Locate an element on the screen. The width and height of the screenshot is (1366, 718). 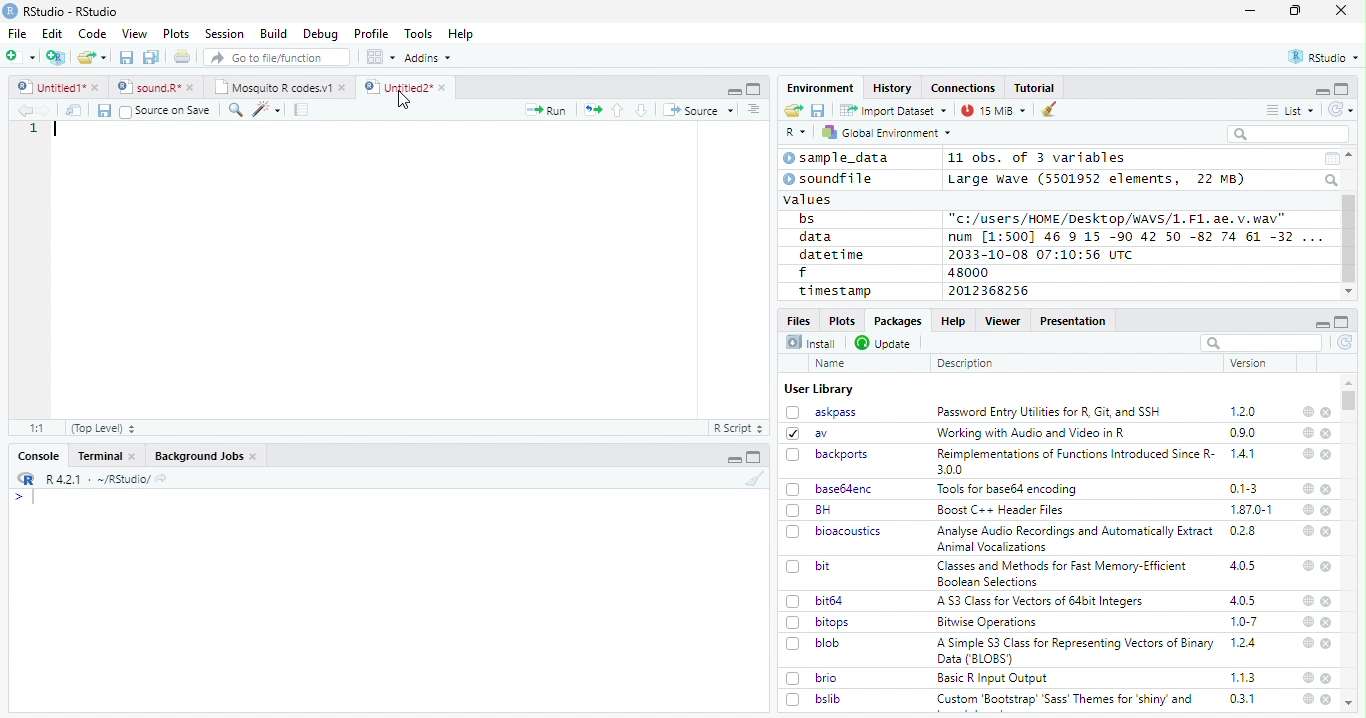
RStudio - RStudio is located at coordinates (71, 11).